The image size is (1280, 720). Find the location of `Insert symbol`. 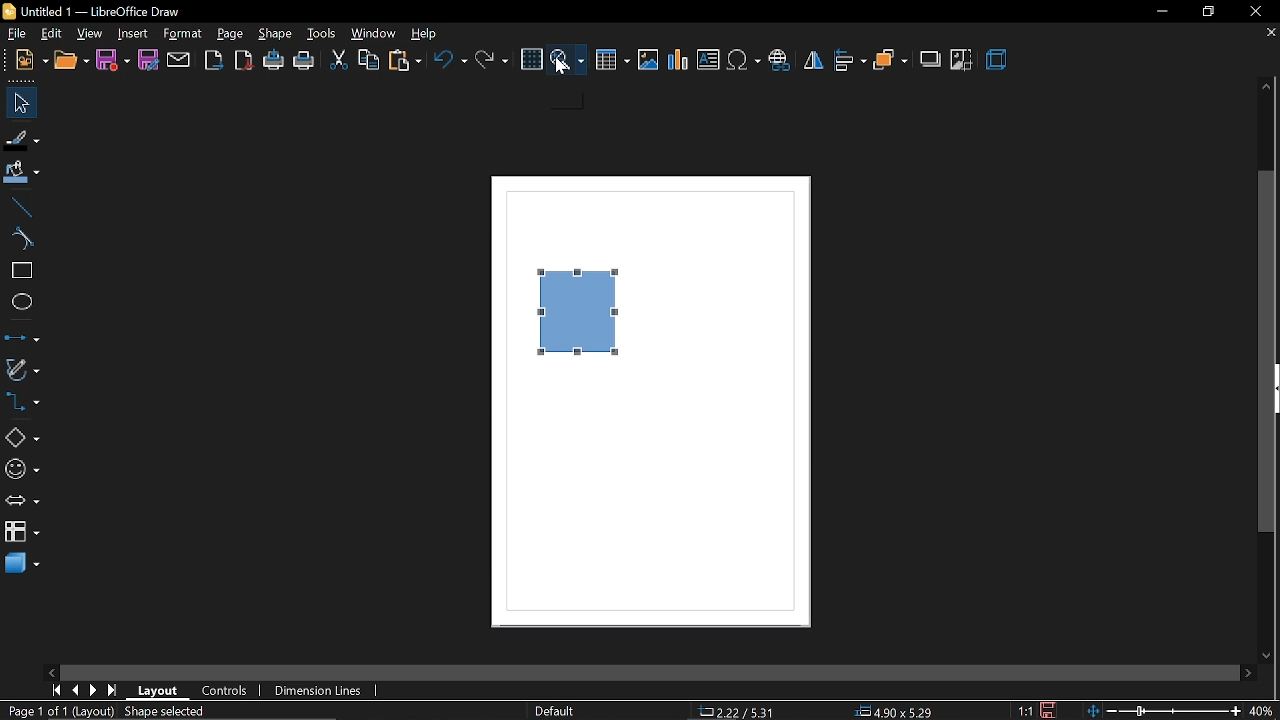

Insert symbol is located at coordinates (745, 60).